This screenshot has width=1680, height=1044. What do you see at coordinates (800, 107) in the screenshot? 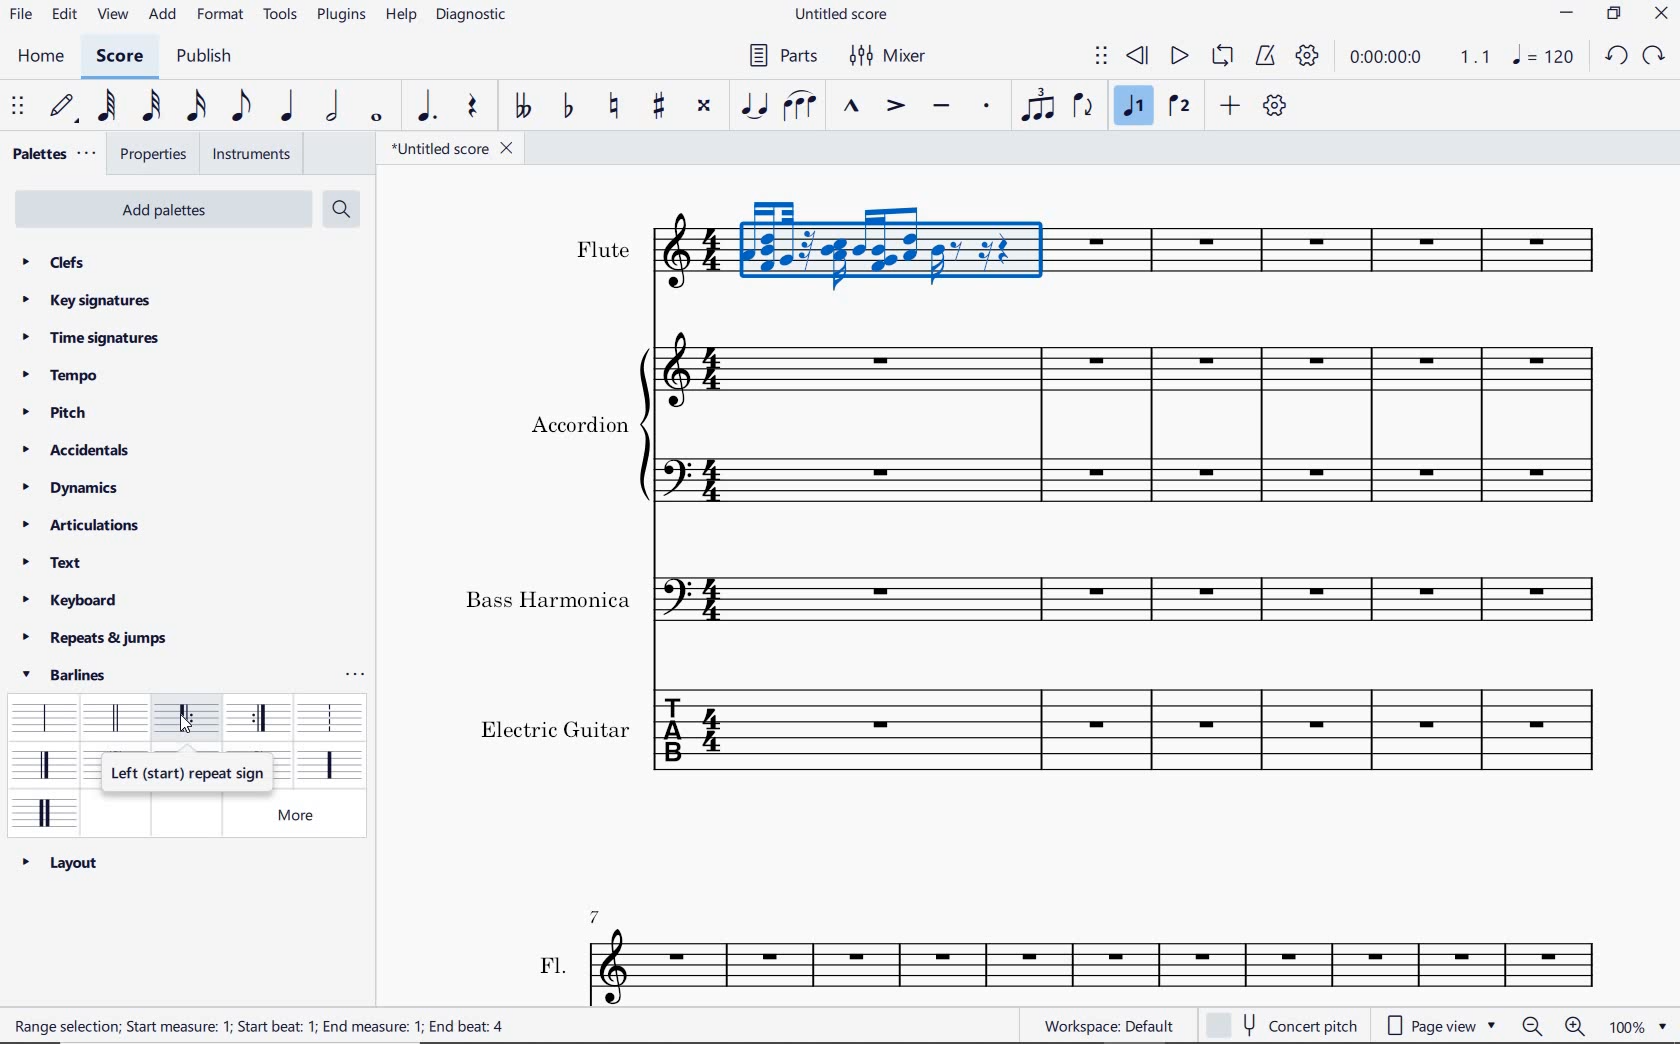
I see `slur` at bounding box center [800, 107].